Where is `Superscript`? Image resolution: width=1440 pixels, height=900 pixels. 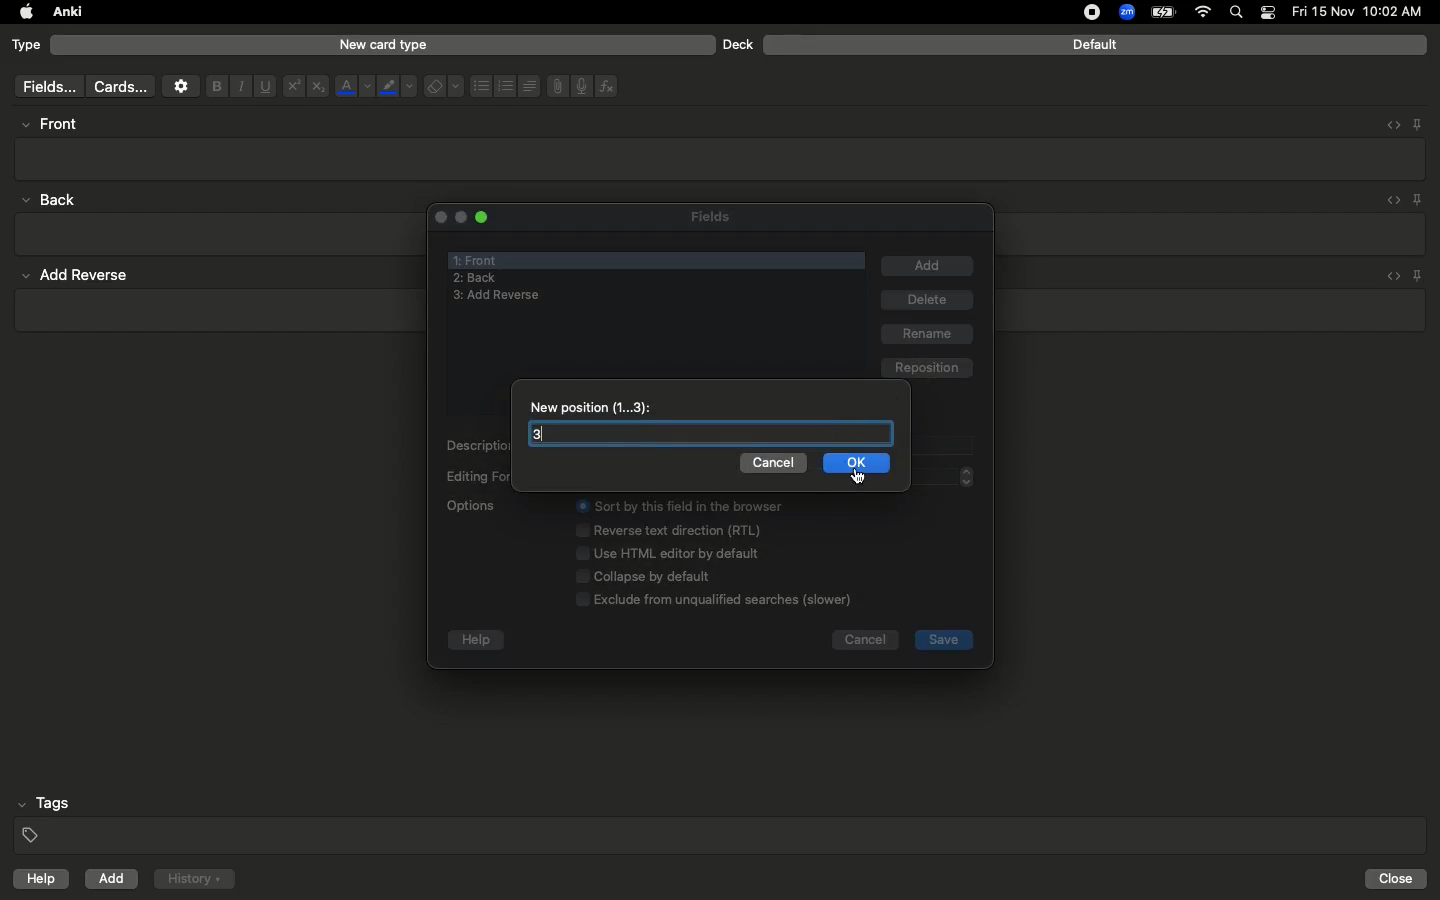 Superscript is located at coordinates (292, 87).